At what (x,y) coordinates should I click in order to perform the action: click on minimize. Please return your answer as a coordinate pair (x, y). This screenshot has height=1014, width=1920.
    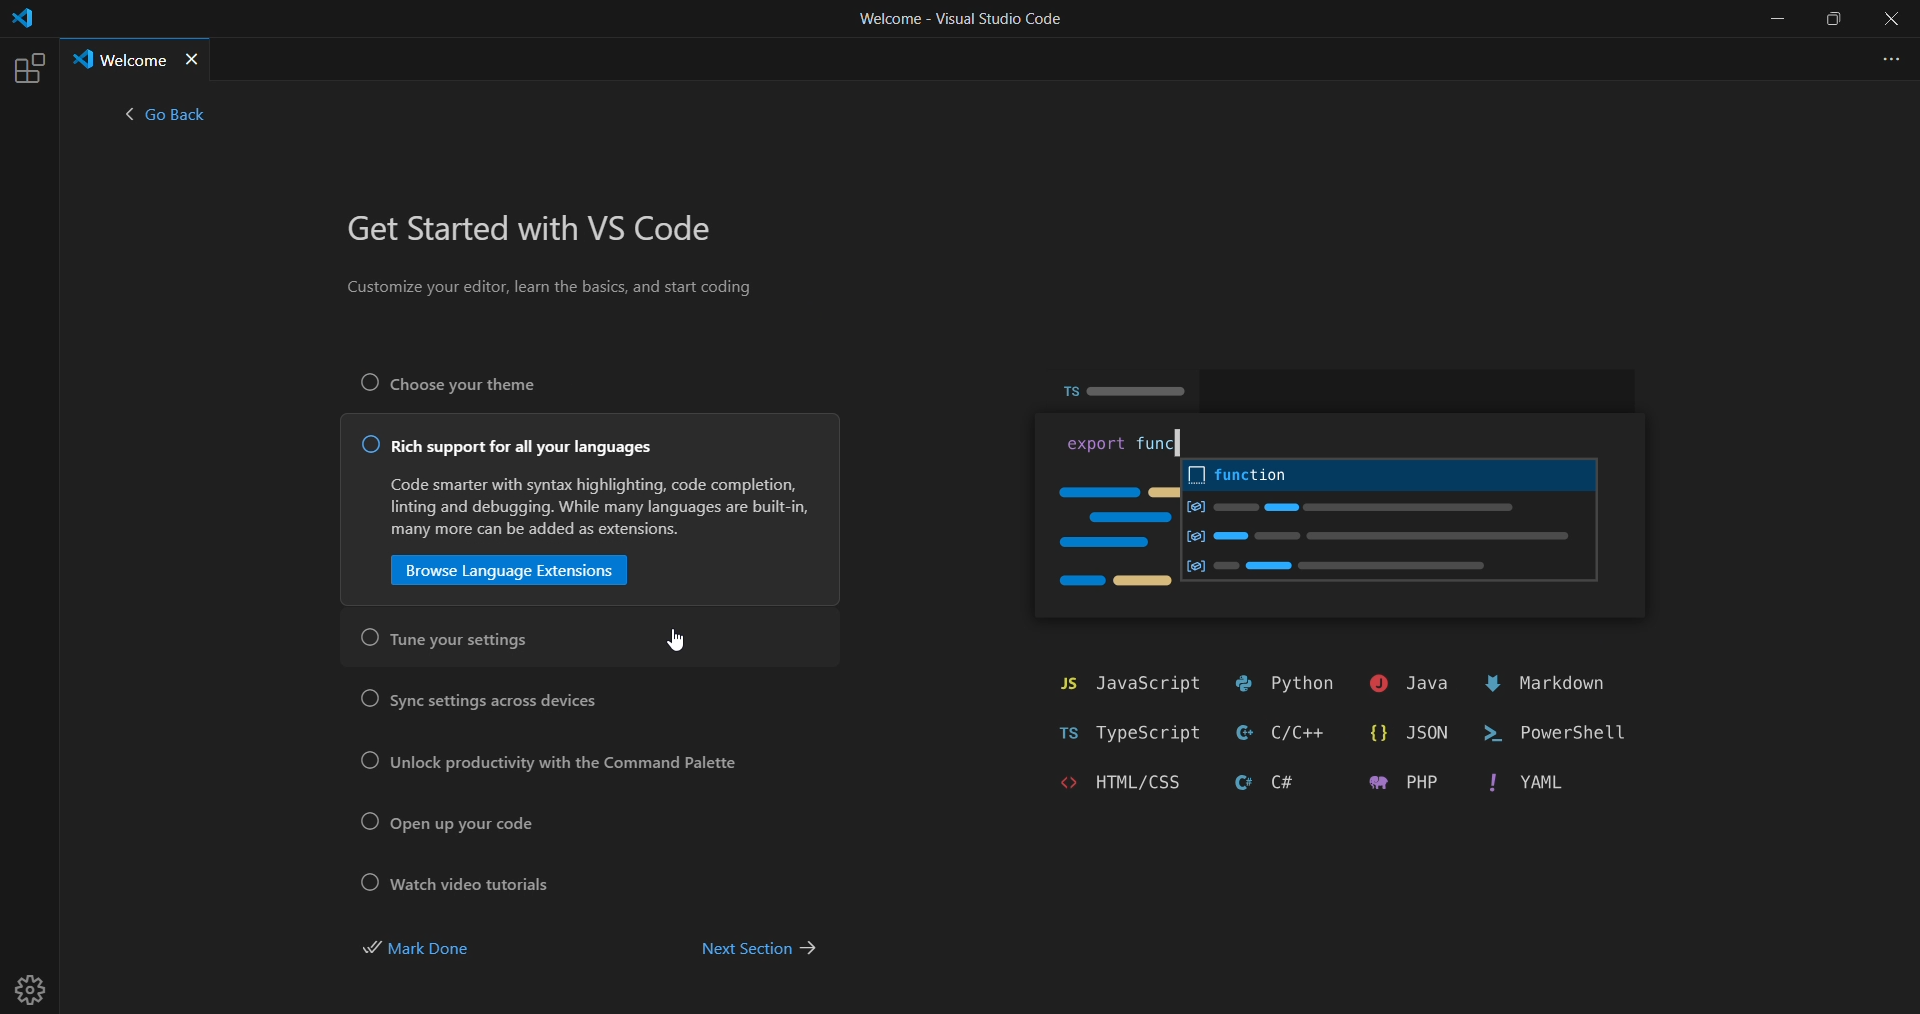
    Looking at the image, I should click on (1775, 19).